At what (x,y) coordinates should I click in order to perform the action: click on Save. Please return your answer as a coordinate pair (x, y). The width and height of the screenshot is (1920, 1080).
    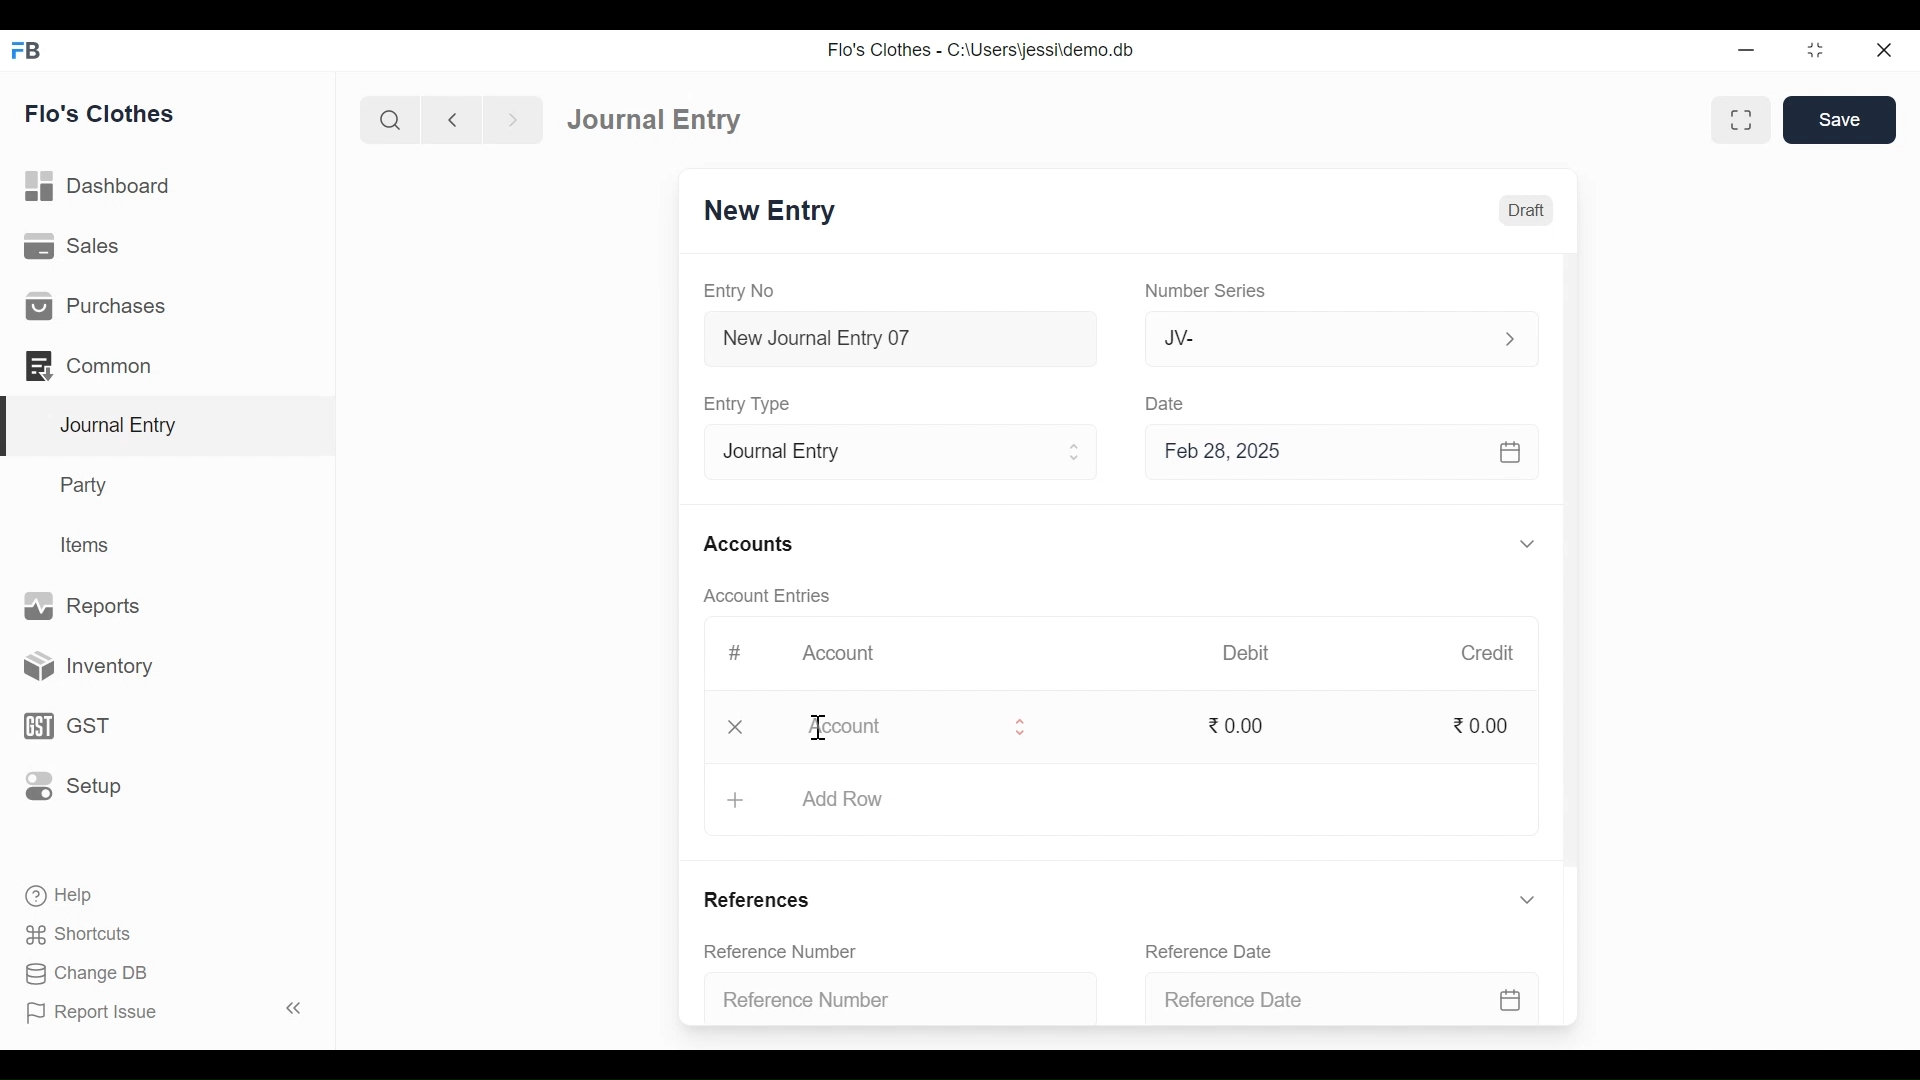
    Looking at the image, I should click on (1840, 119).